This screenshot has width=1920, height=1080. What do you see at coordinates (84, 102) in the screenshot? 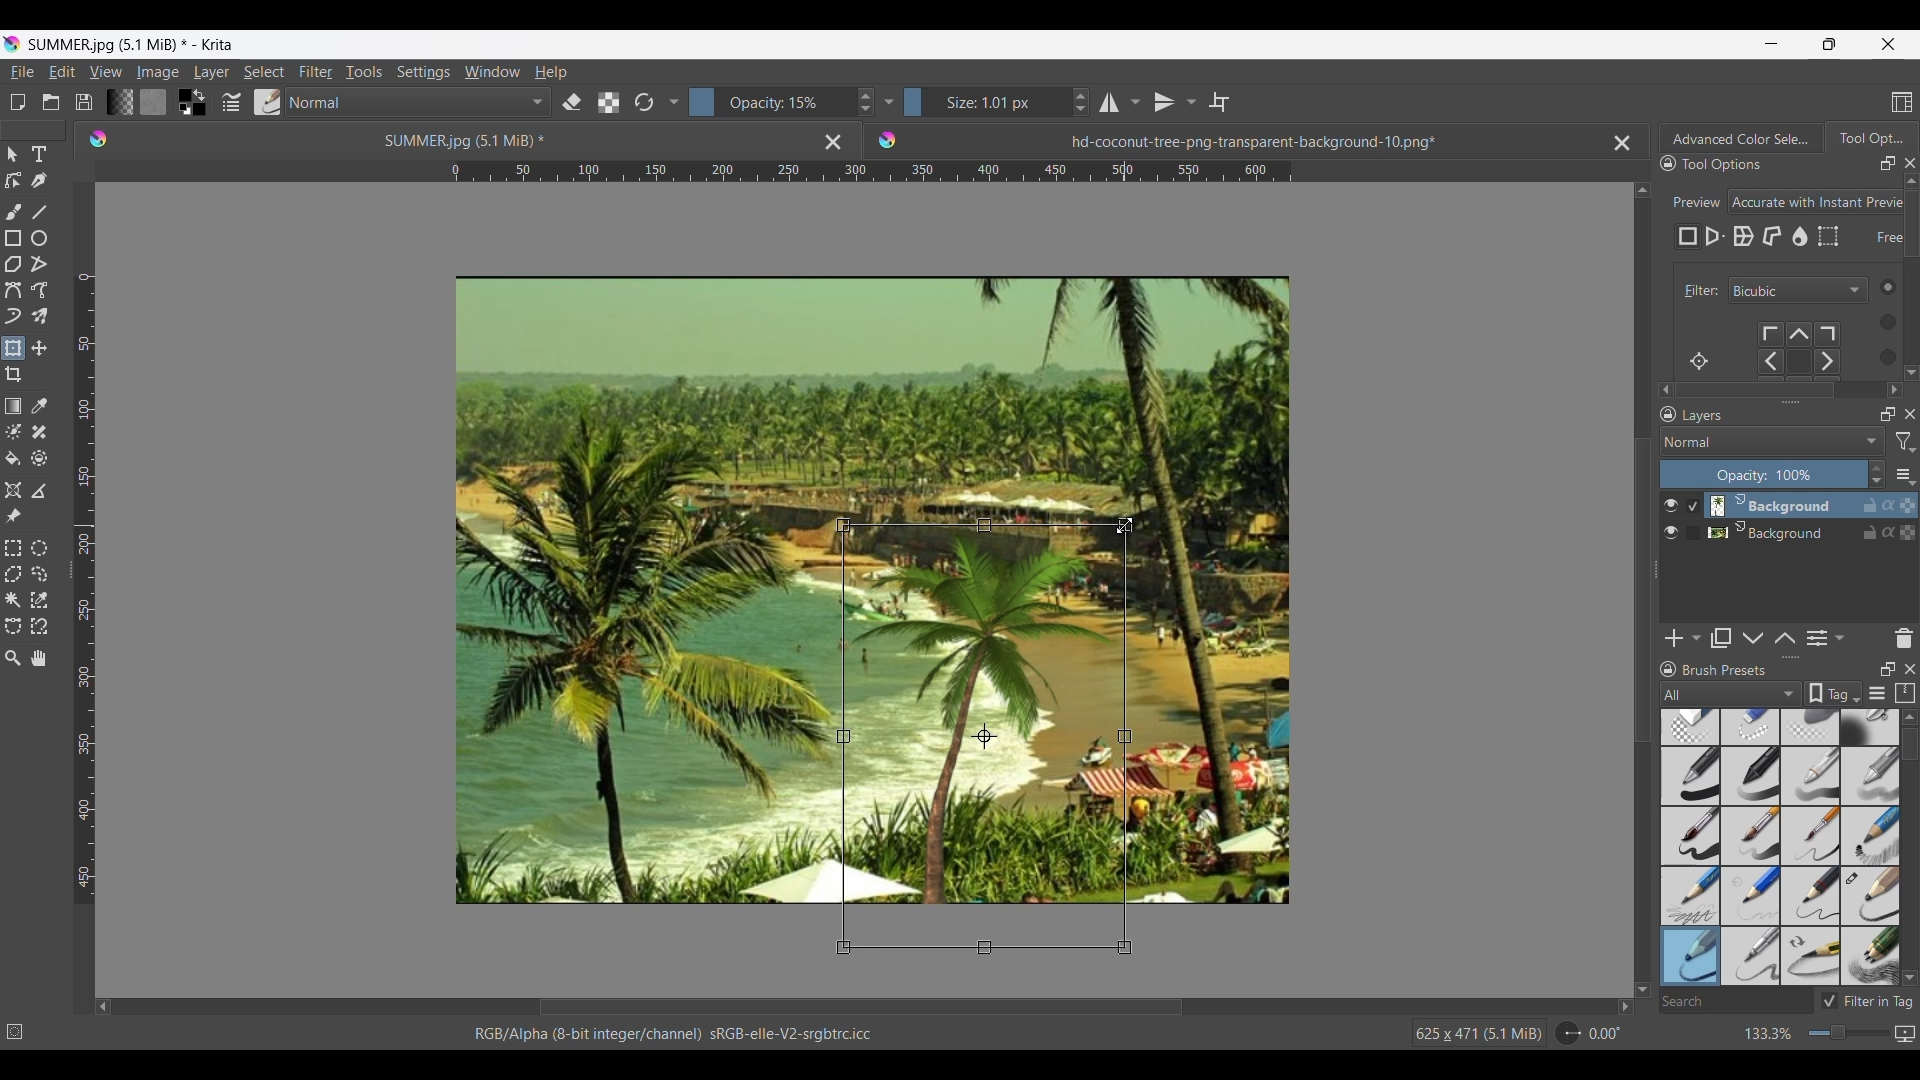
I see `Save` at bounding box center [84, 102].